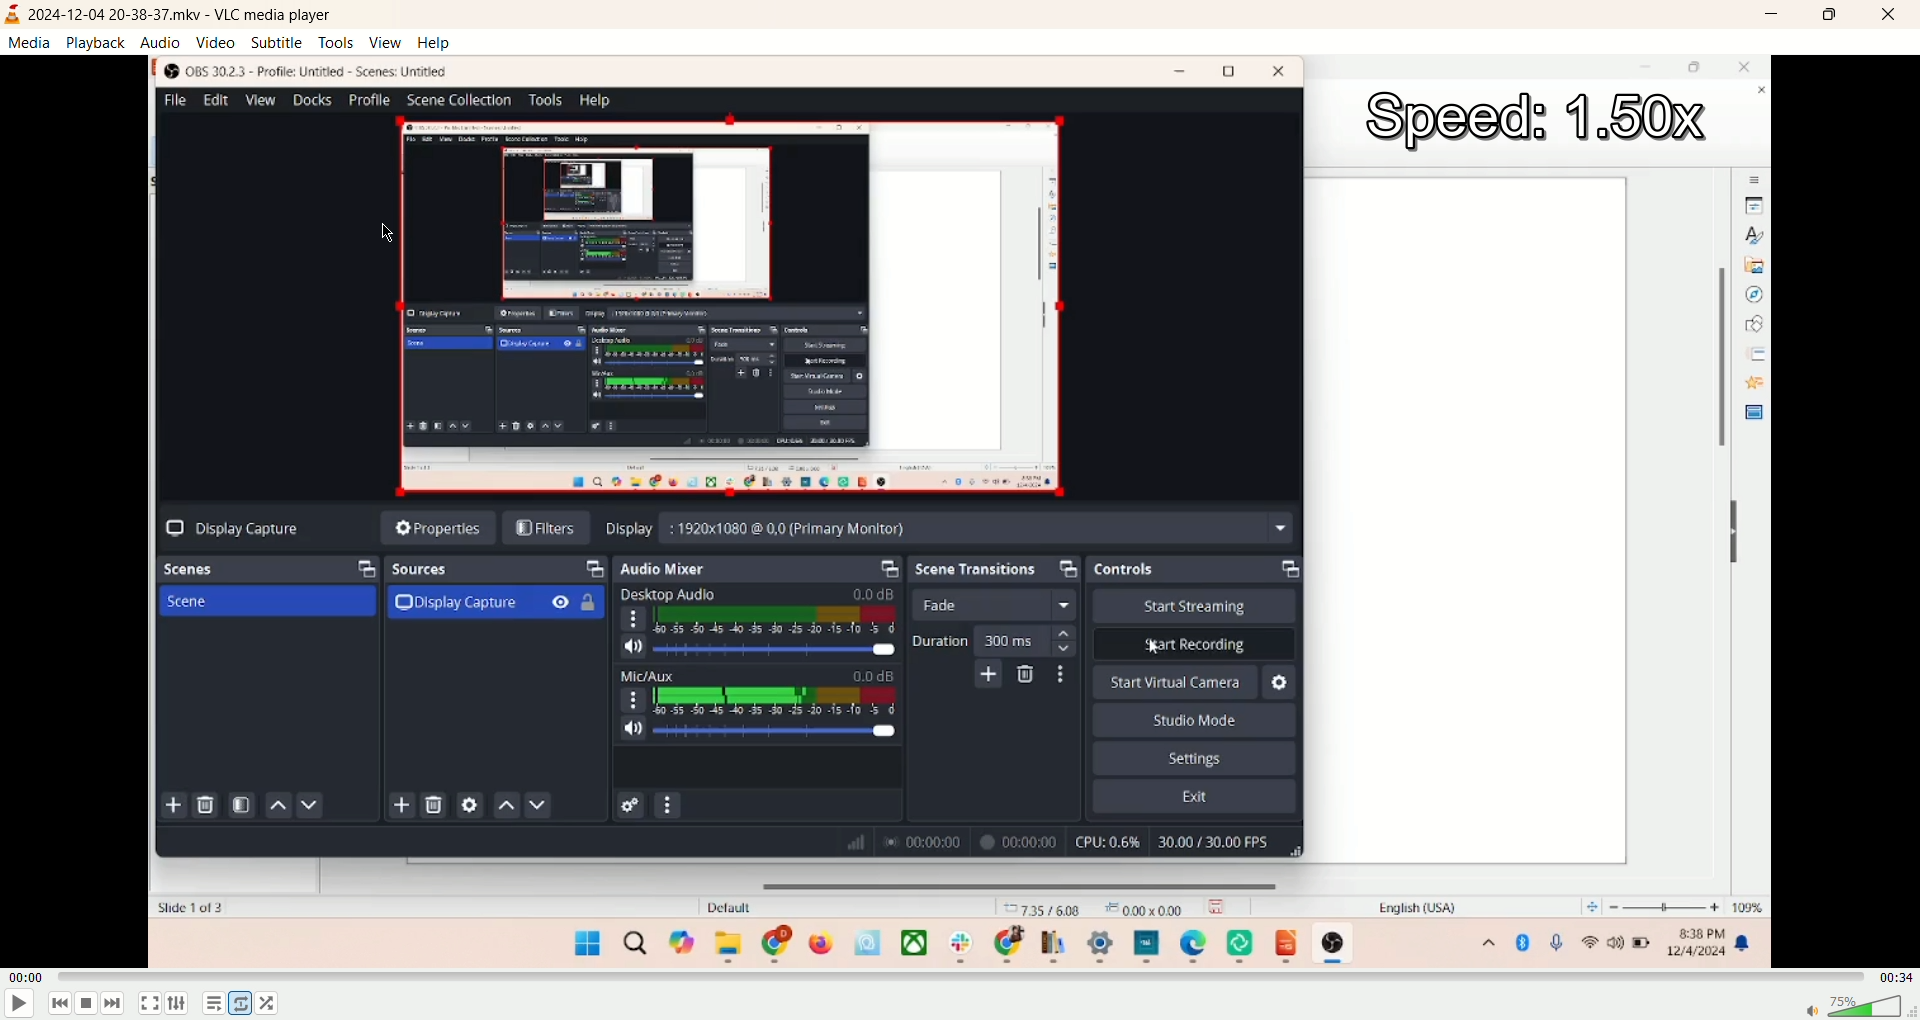  I want to click on logo, so click(14, 15).